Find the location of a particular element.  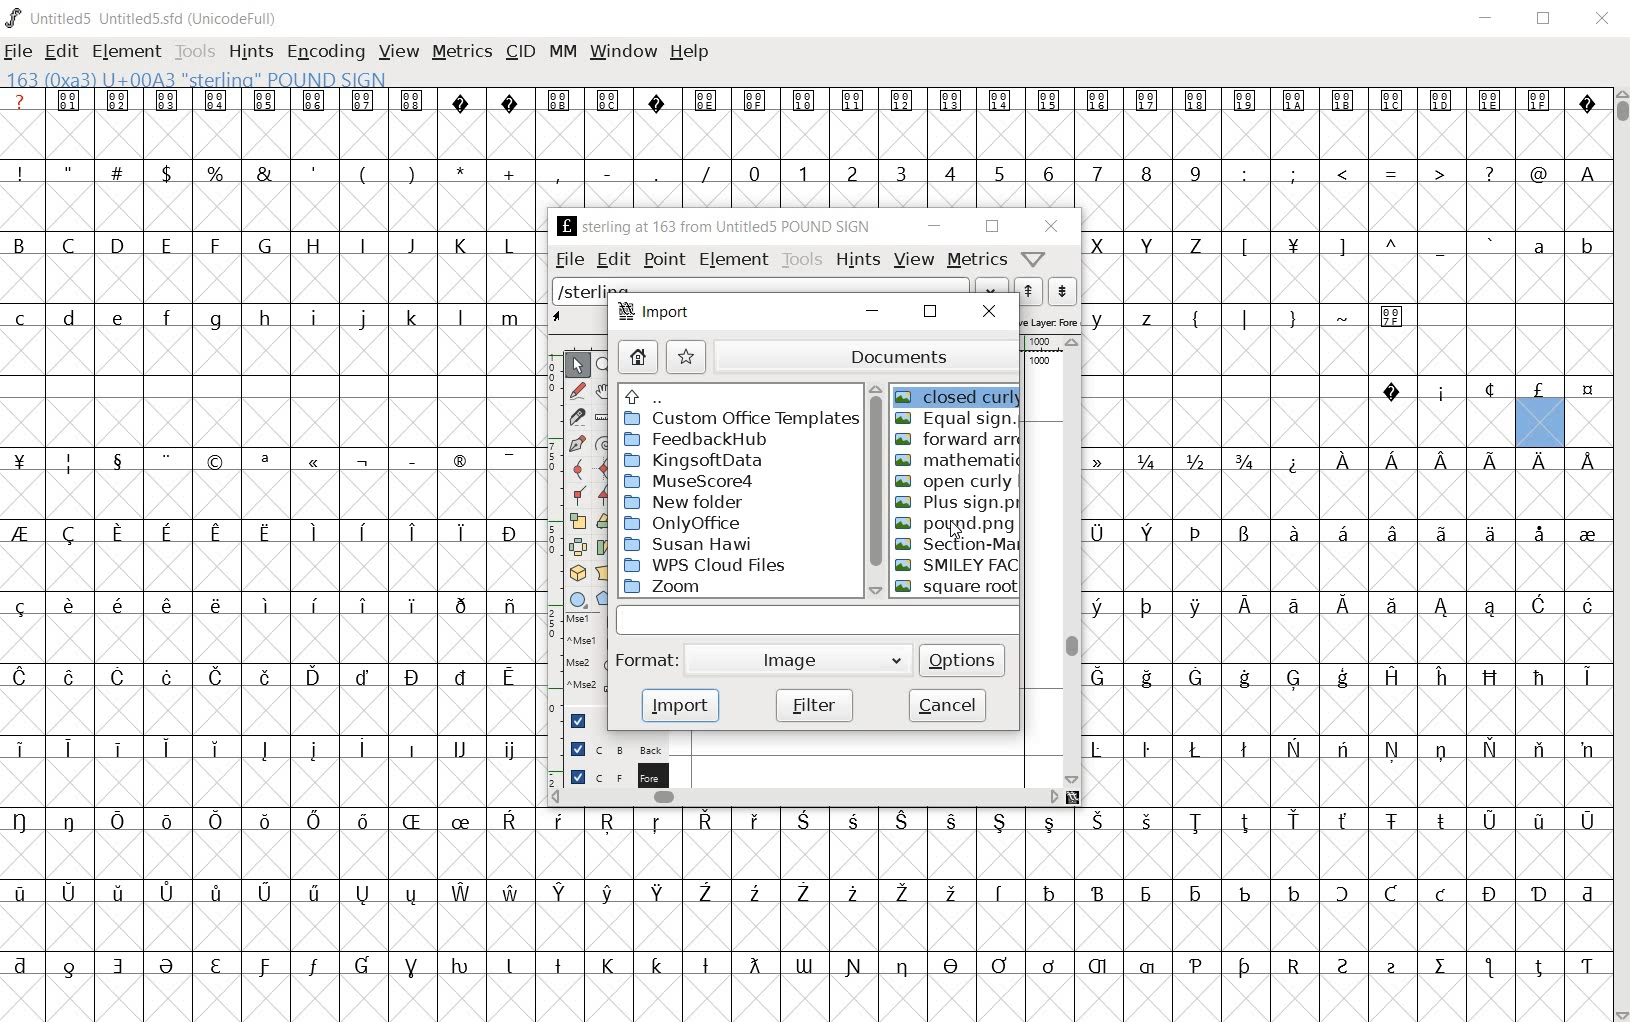

# is located at coordinates (122, 174).